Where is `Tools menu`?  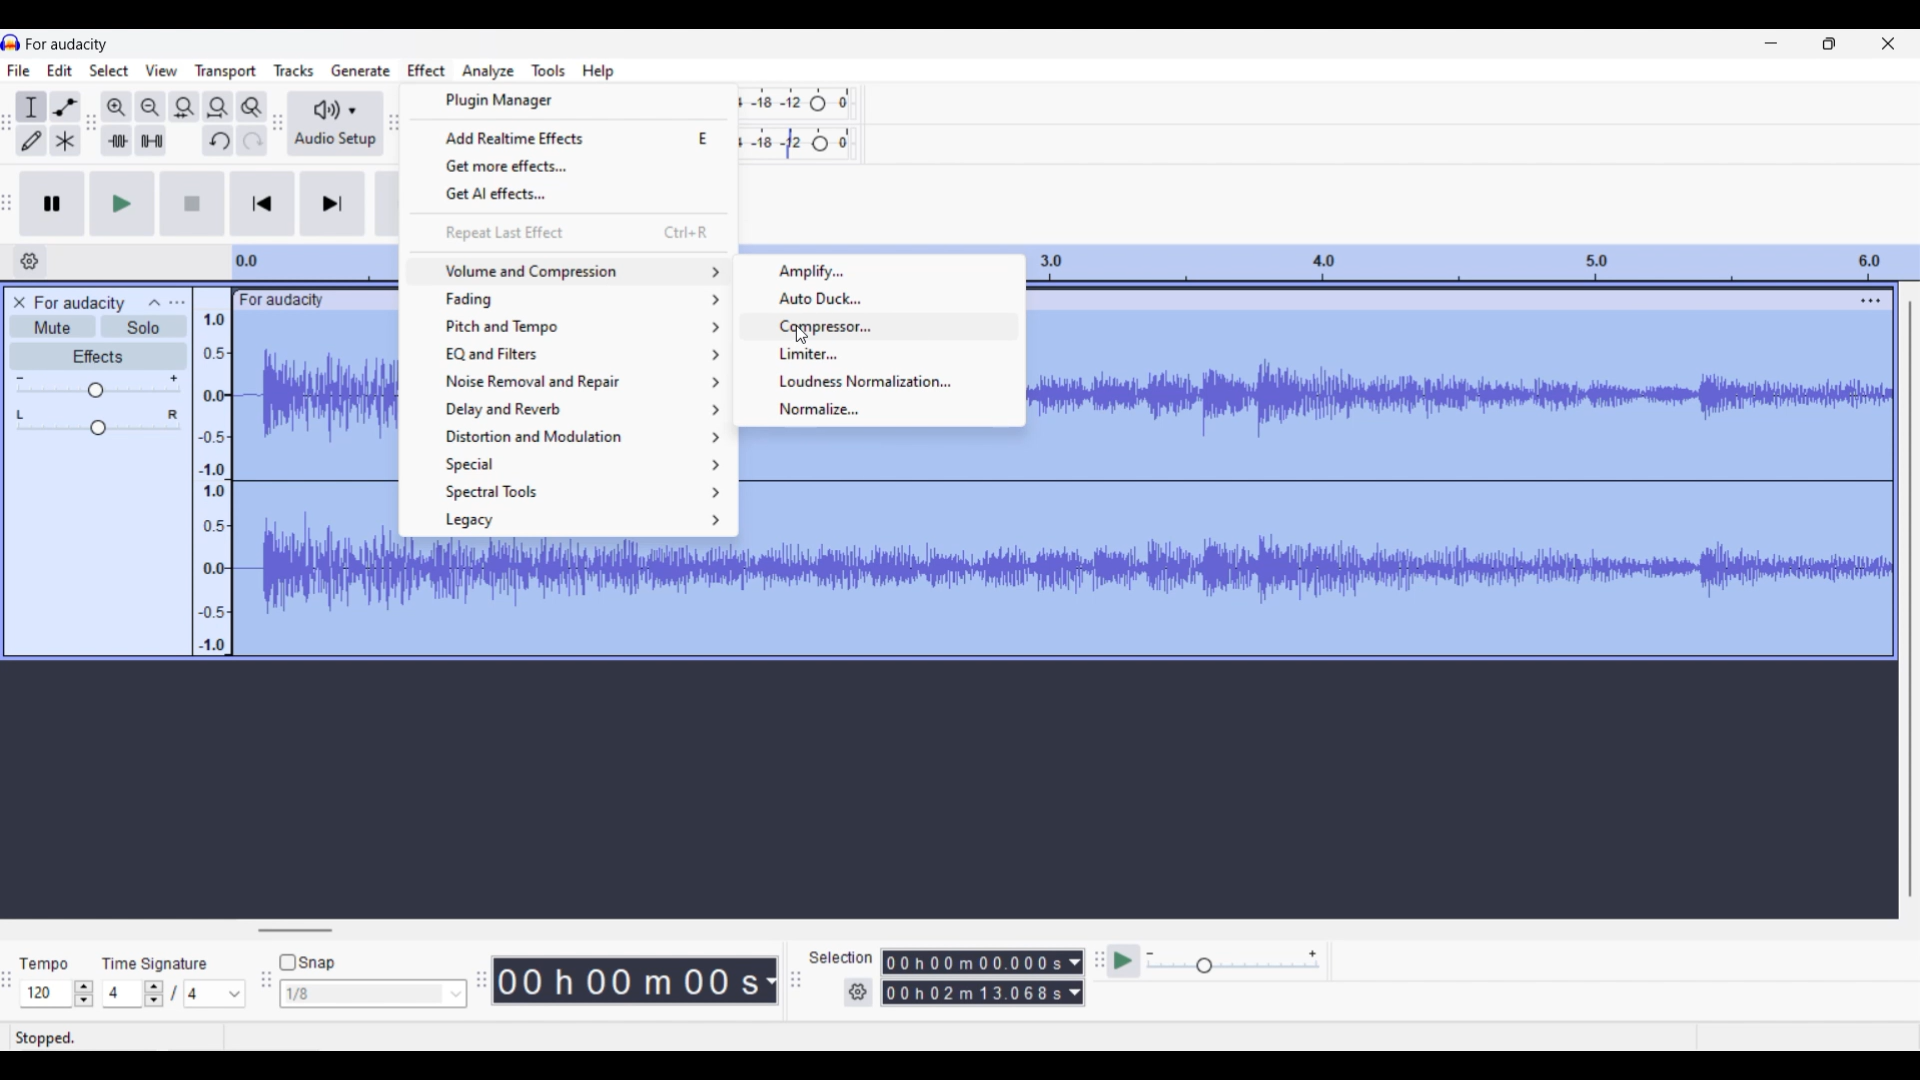 Tools menu is located at coordinates (548, 69).